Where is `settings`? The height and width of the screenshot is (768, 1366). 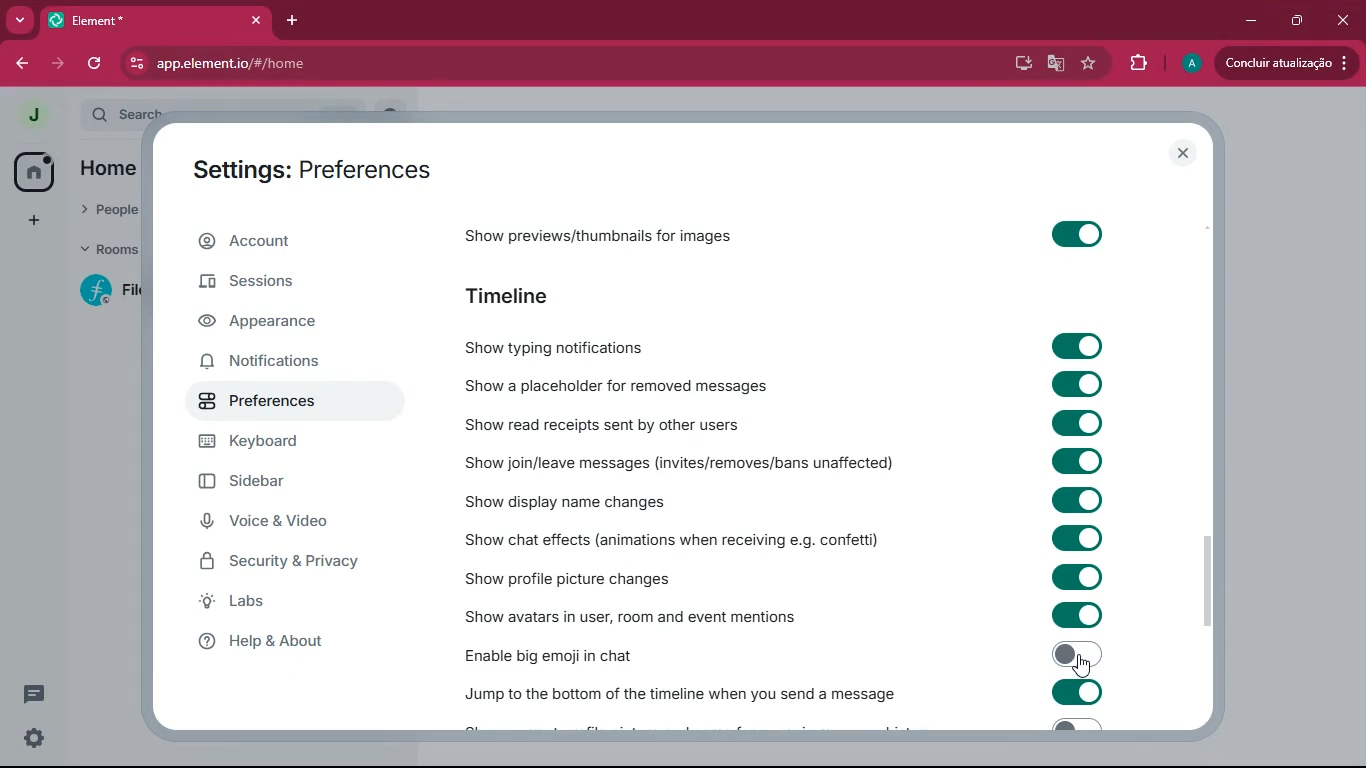
settings is located at coordinates (36, 738).